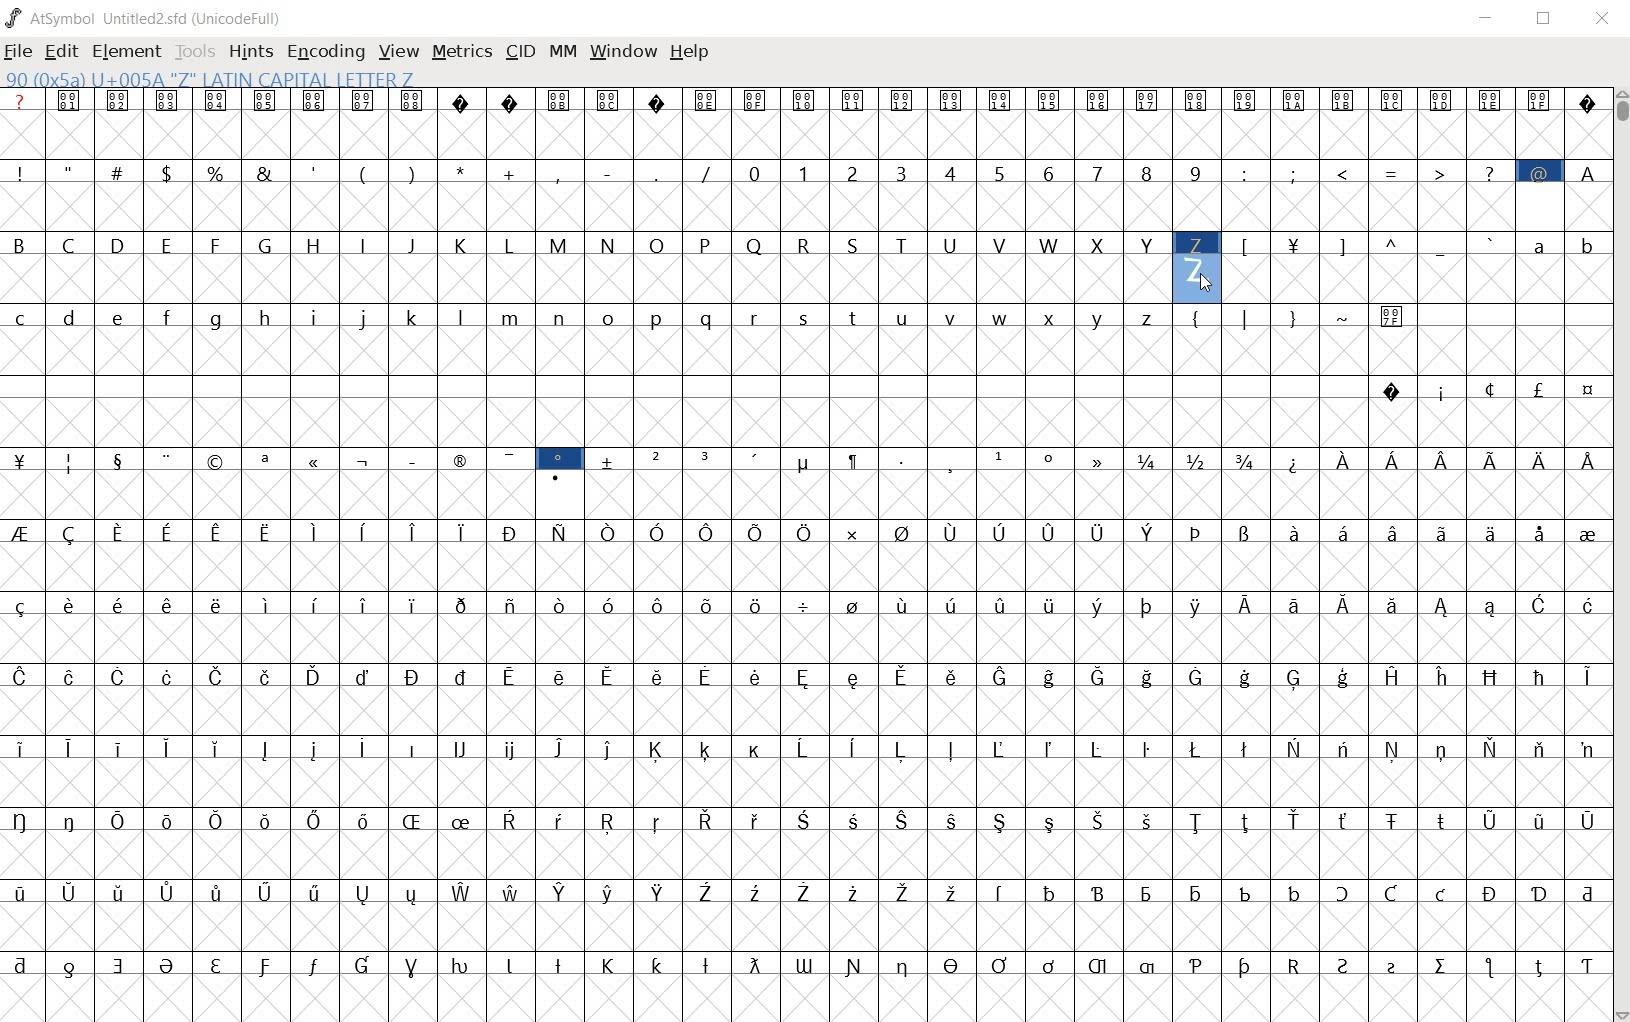  Describe the element at coordinates (63, 53) in the screenshot. I see `edit` at that location.